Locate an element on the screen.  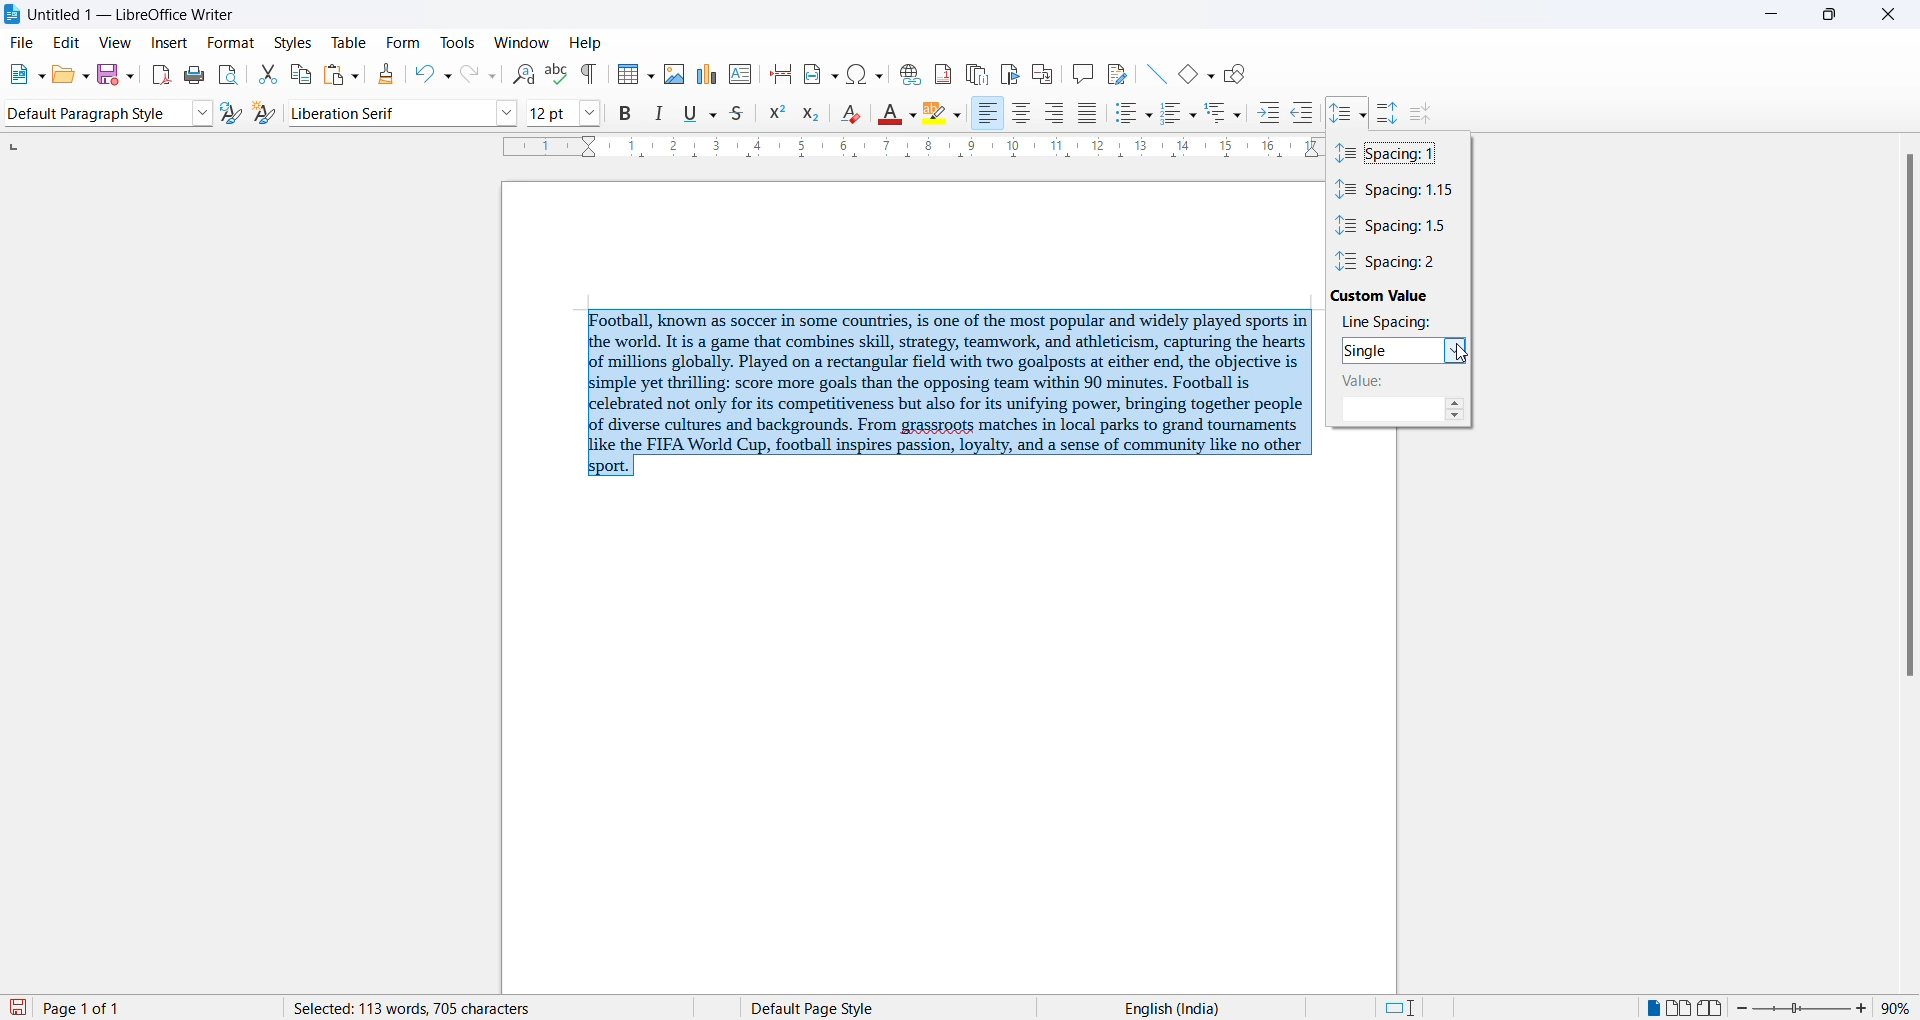
line spacing is located at coordinates (1339, 114).